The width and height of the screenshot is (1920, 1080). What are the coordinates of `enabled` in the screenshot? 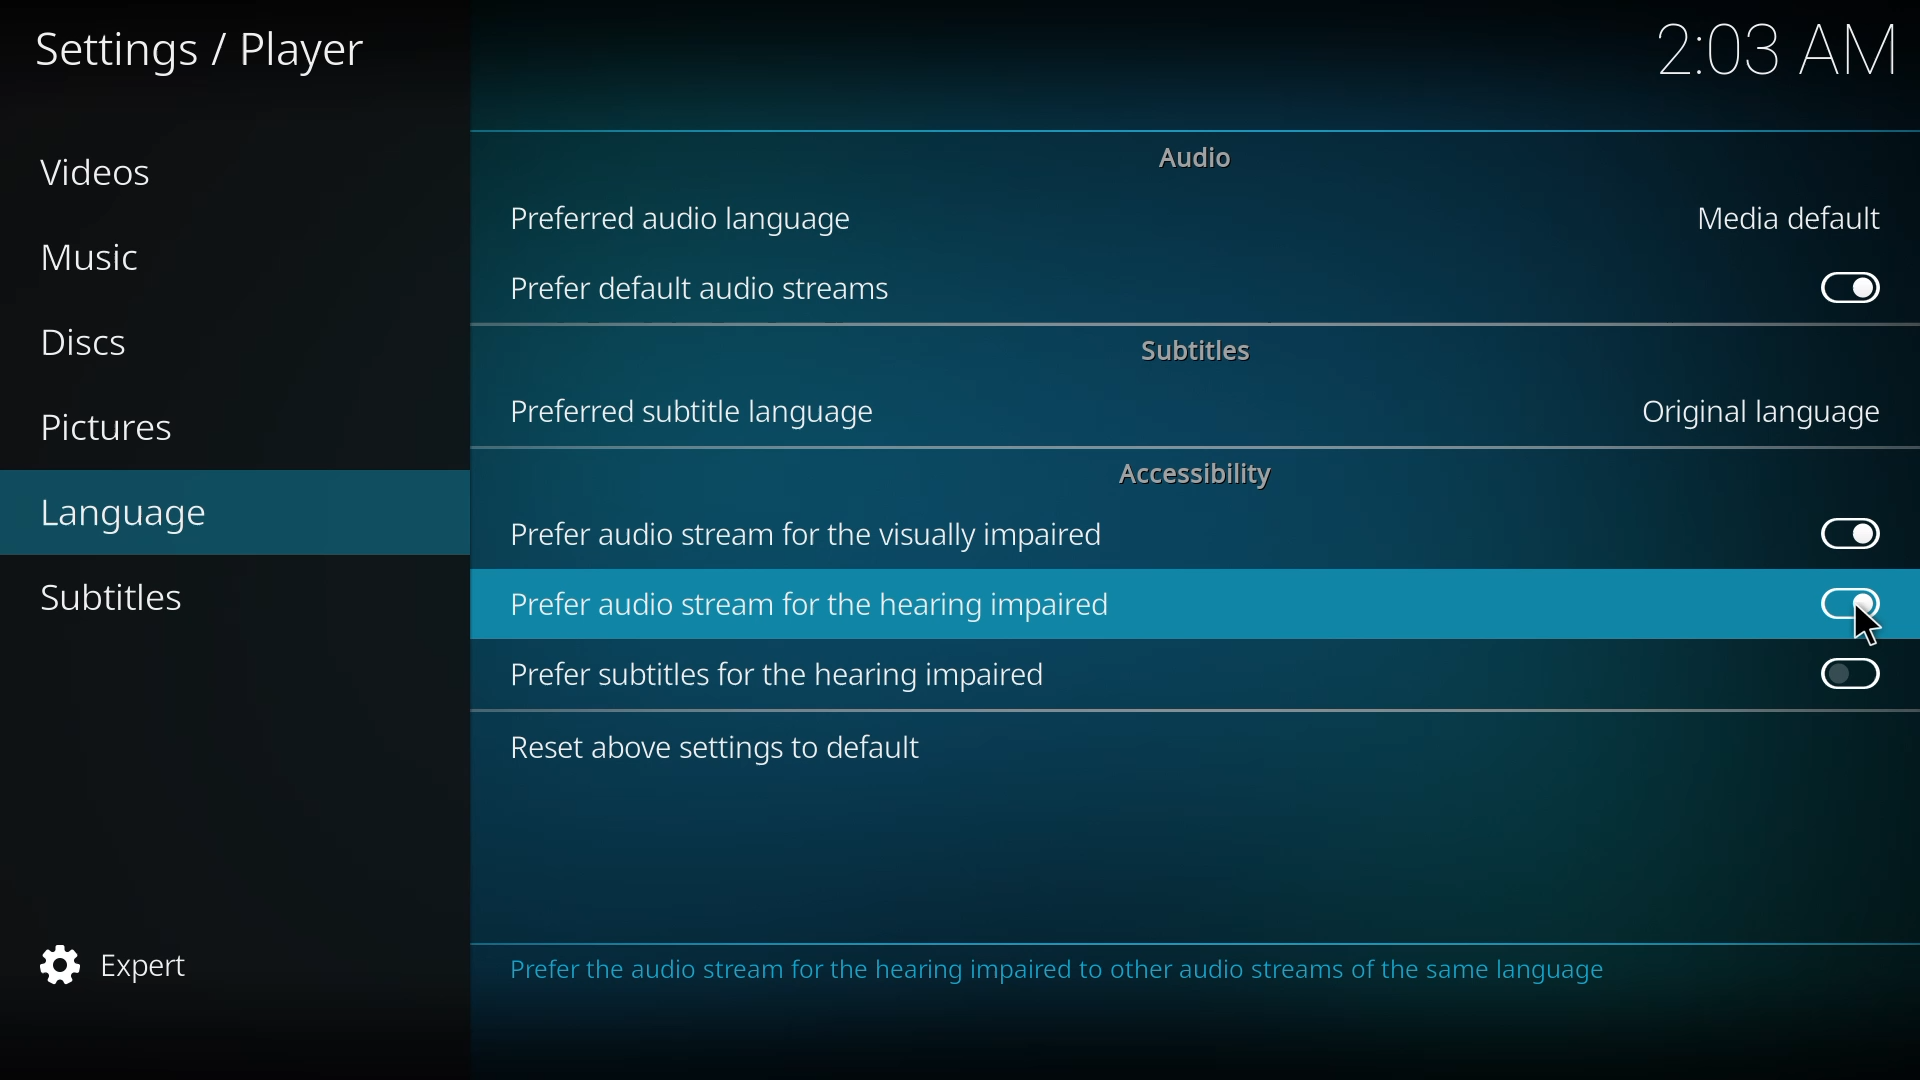 It's located at (1845, 602).